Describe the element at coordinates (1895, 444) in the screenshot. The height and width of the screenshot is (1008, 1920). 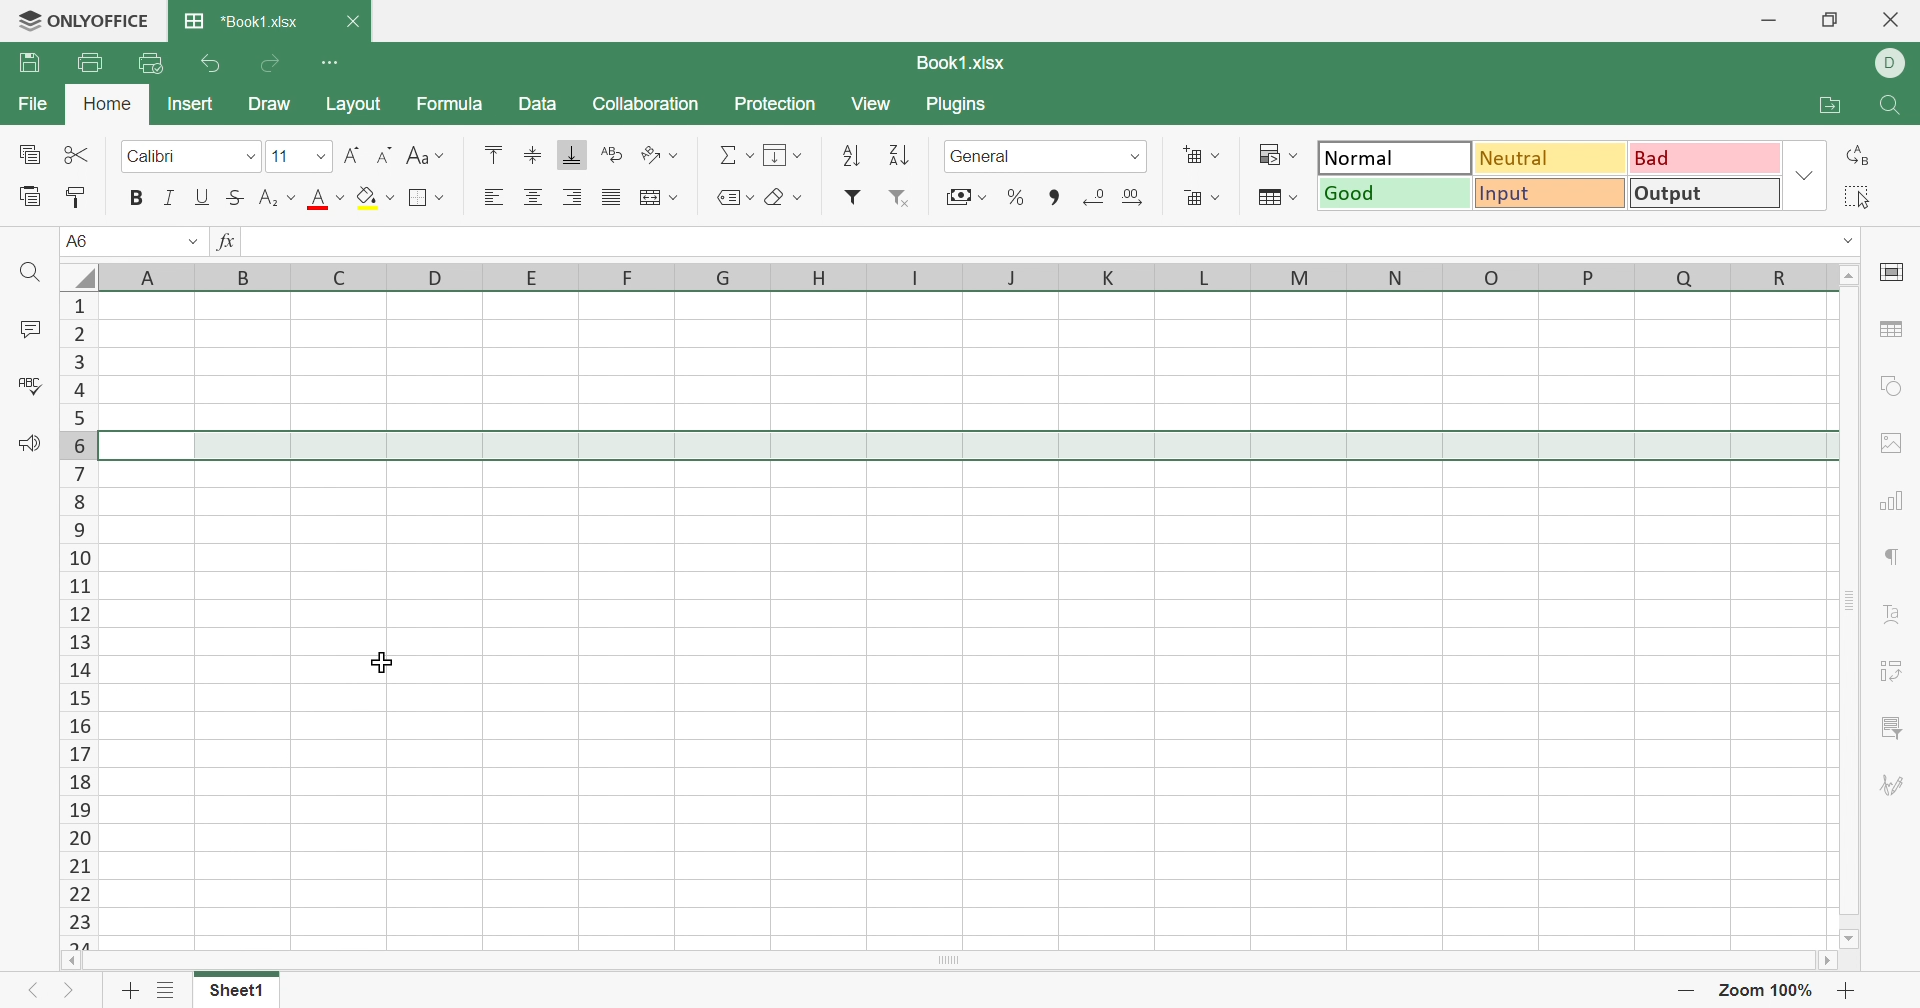
I see `Image settings` at that location.